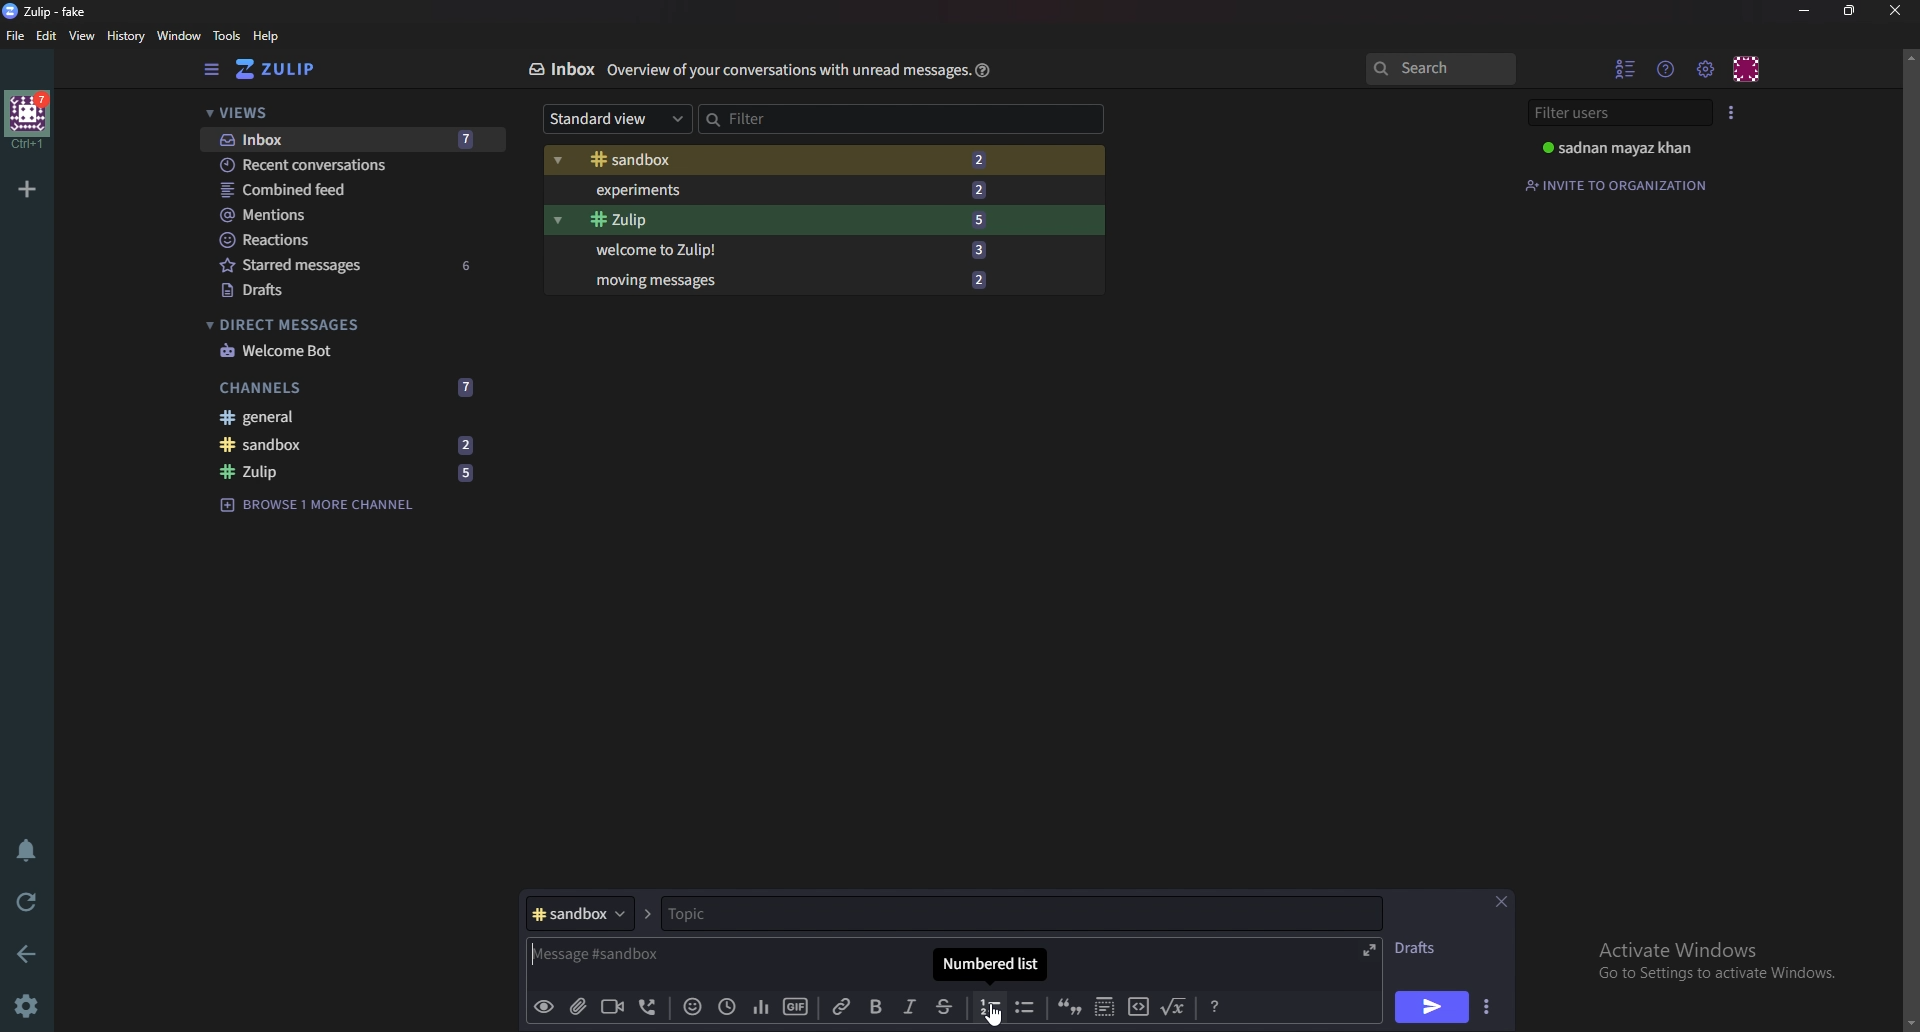 The image size is (1920, 1032). I want to click on Expand, so click(1367, 948).